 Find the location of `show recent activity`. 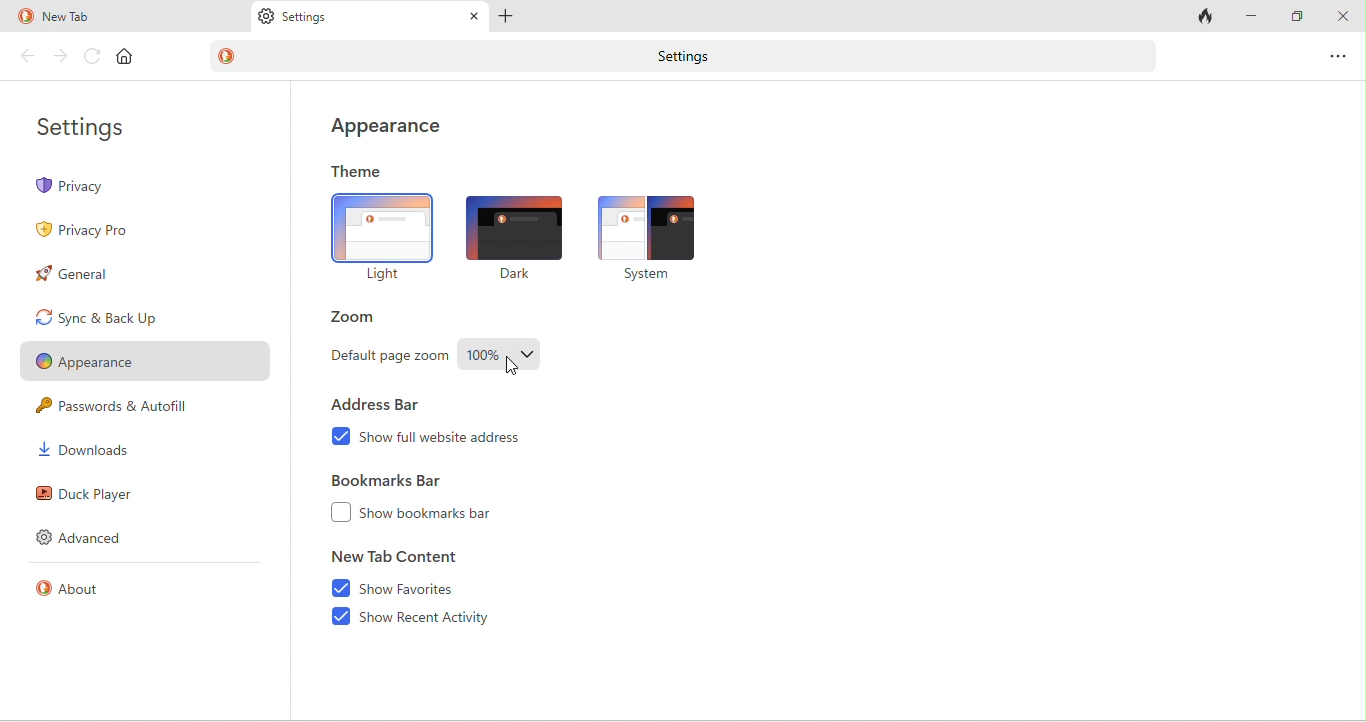

show recent activity is located at coordinates (434, 620).